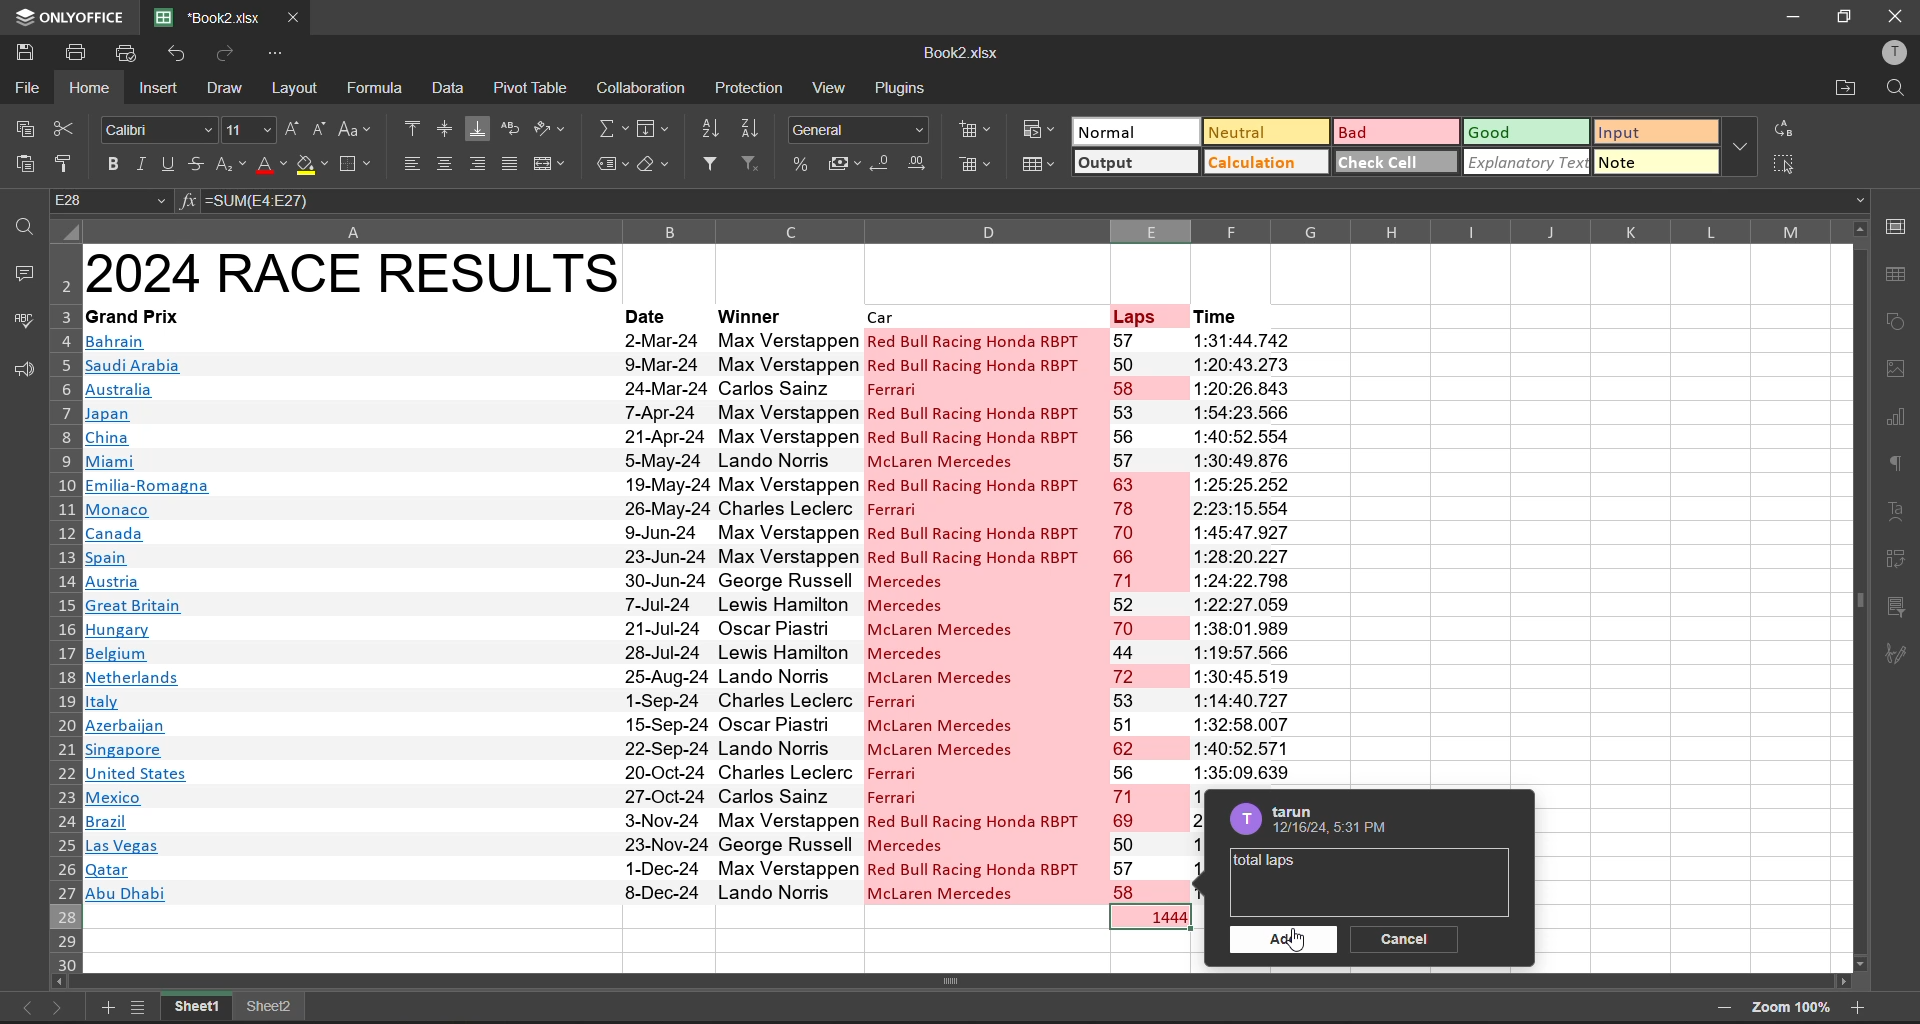  What do you see at coordinates (882, 163) in the screenshot?
I see `decrease decimal` at bounding box center [882, 163].